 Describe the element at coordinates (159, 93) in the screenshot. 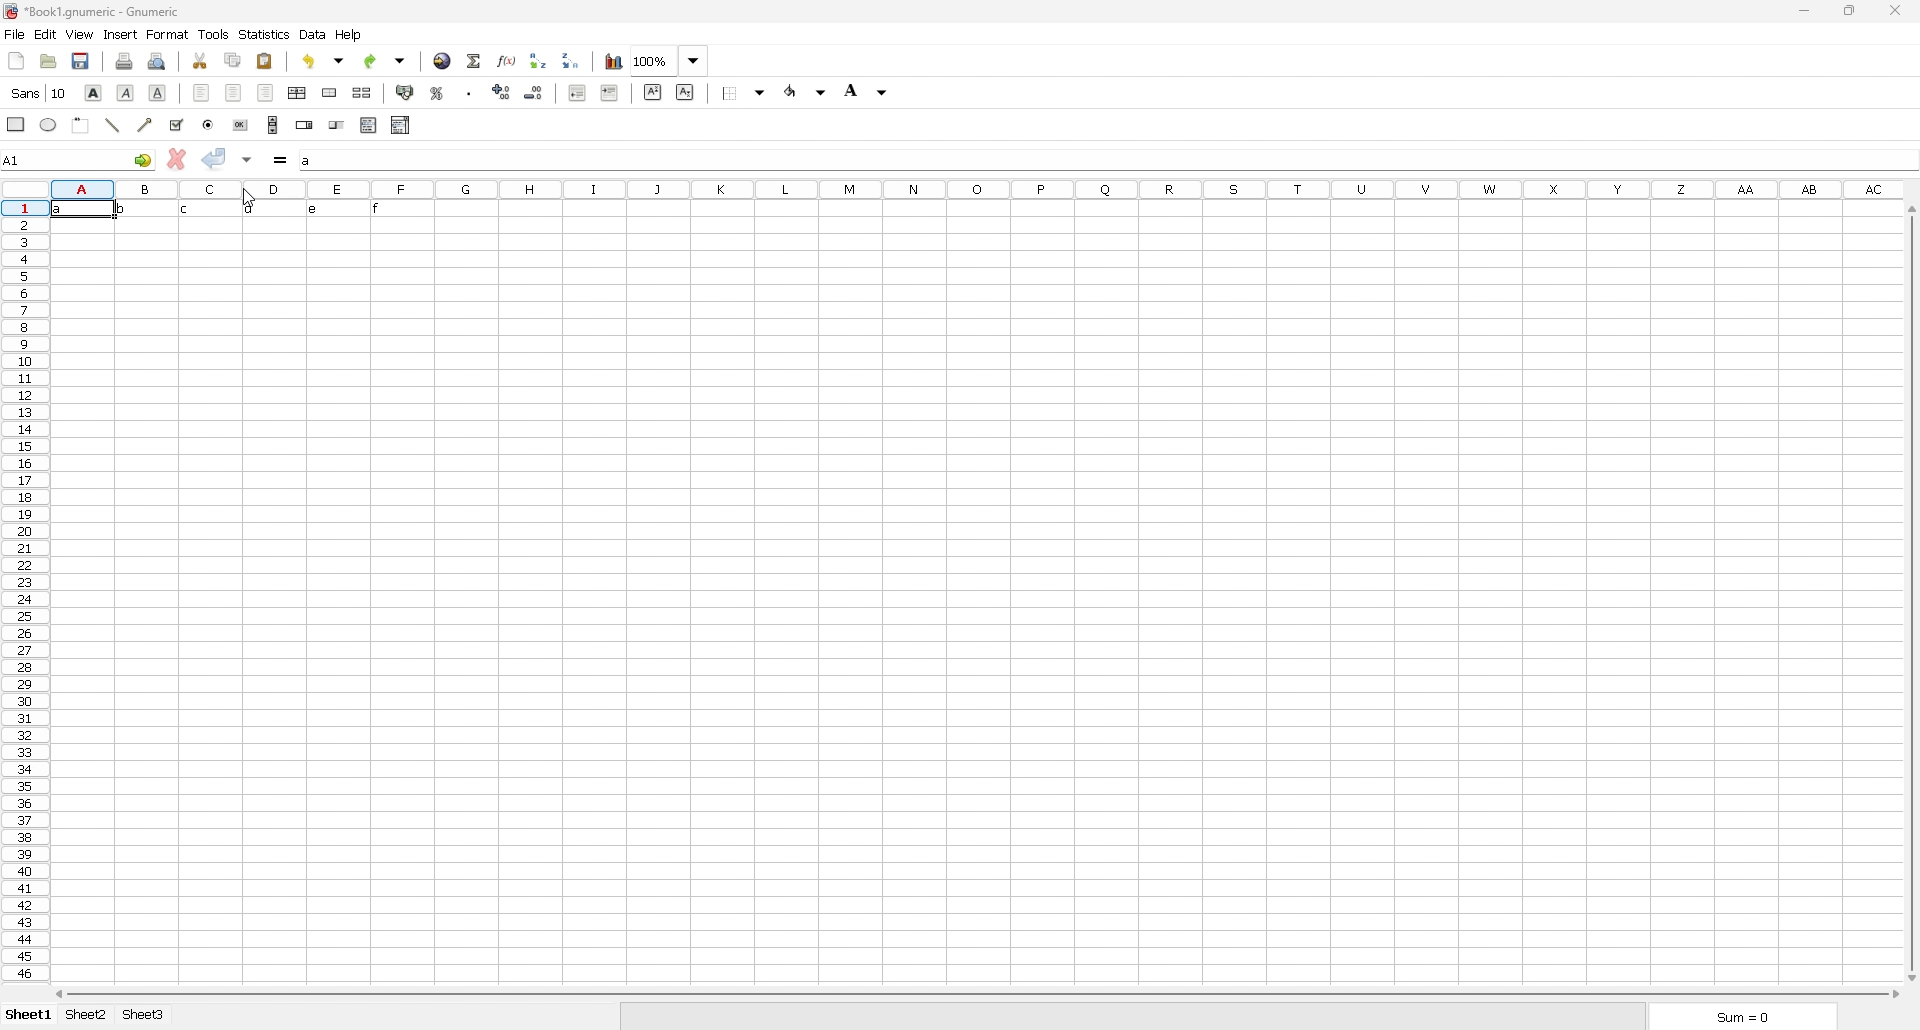

I see `underline` at that location.